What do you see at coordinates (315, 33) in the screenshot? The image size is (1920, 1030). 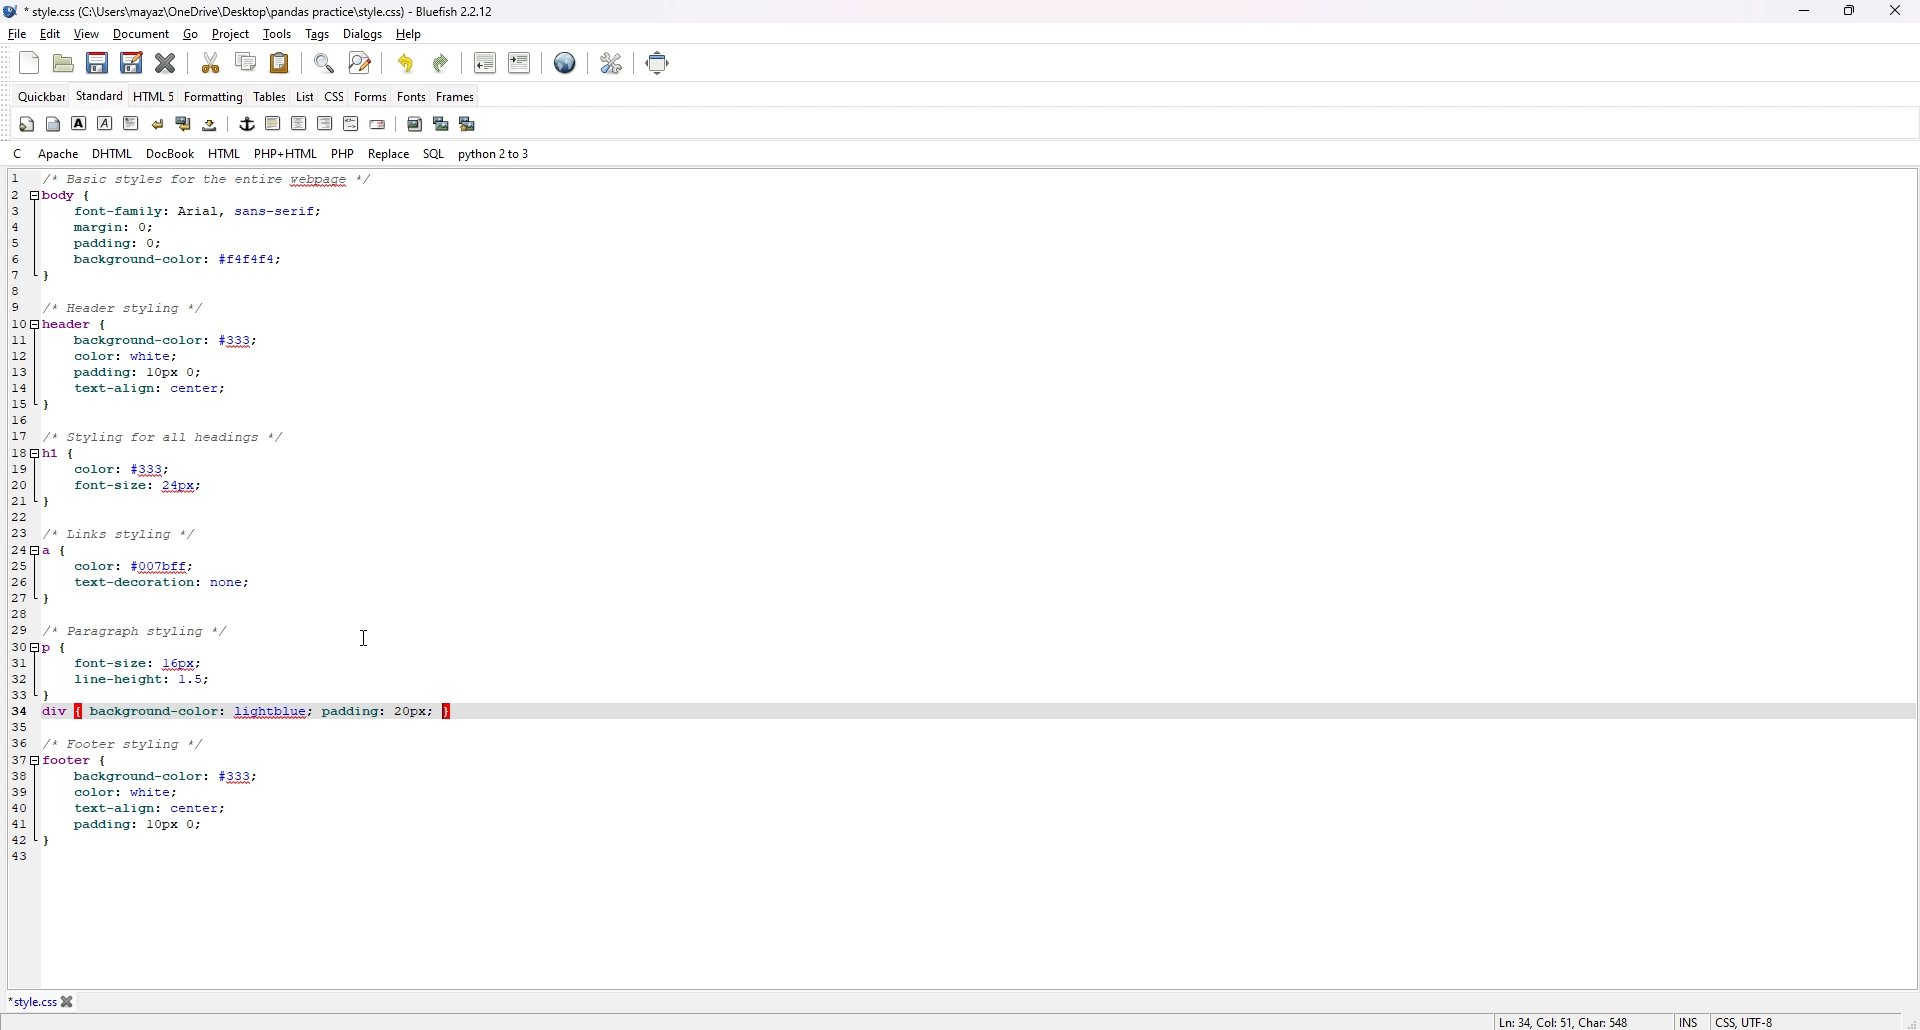 I see `tags` at bounding box center [315, 33].